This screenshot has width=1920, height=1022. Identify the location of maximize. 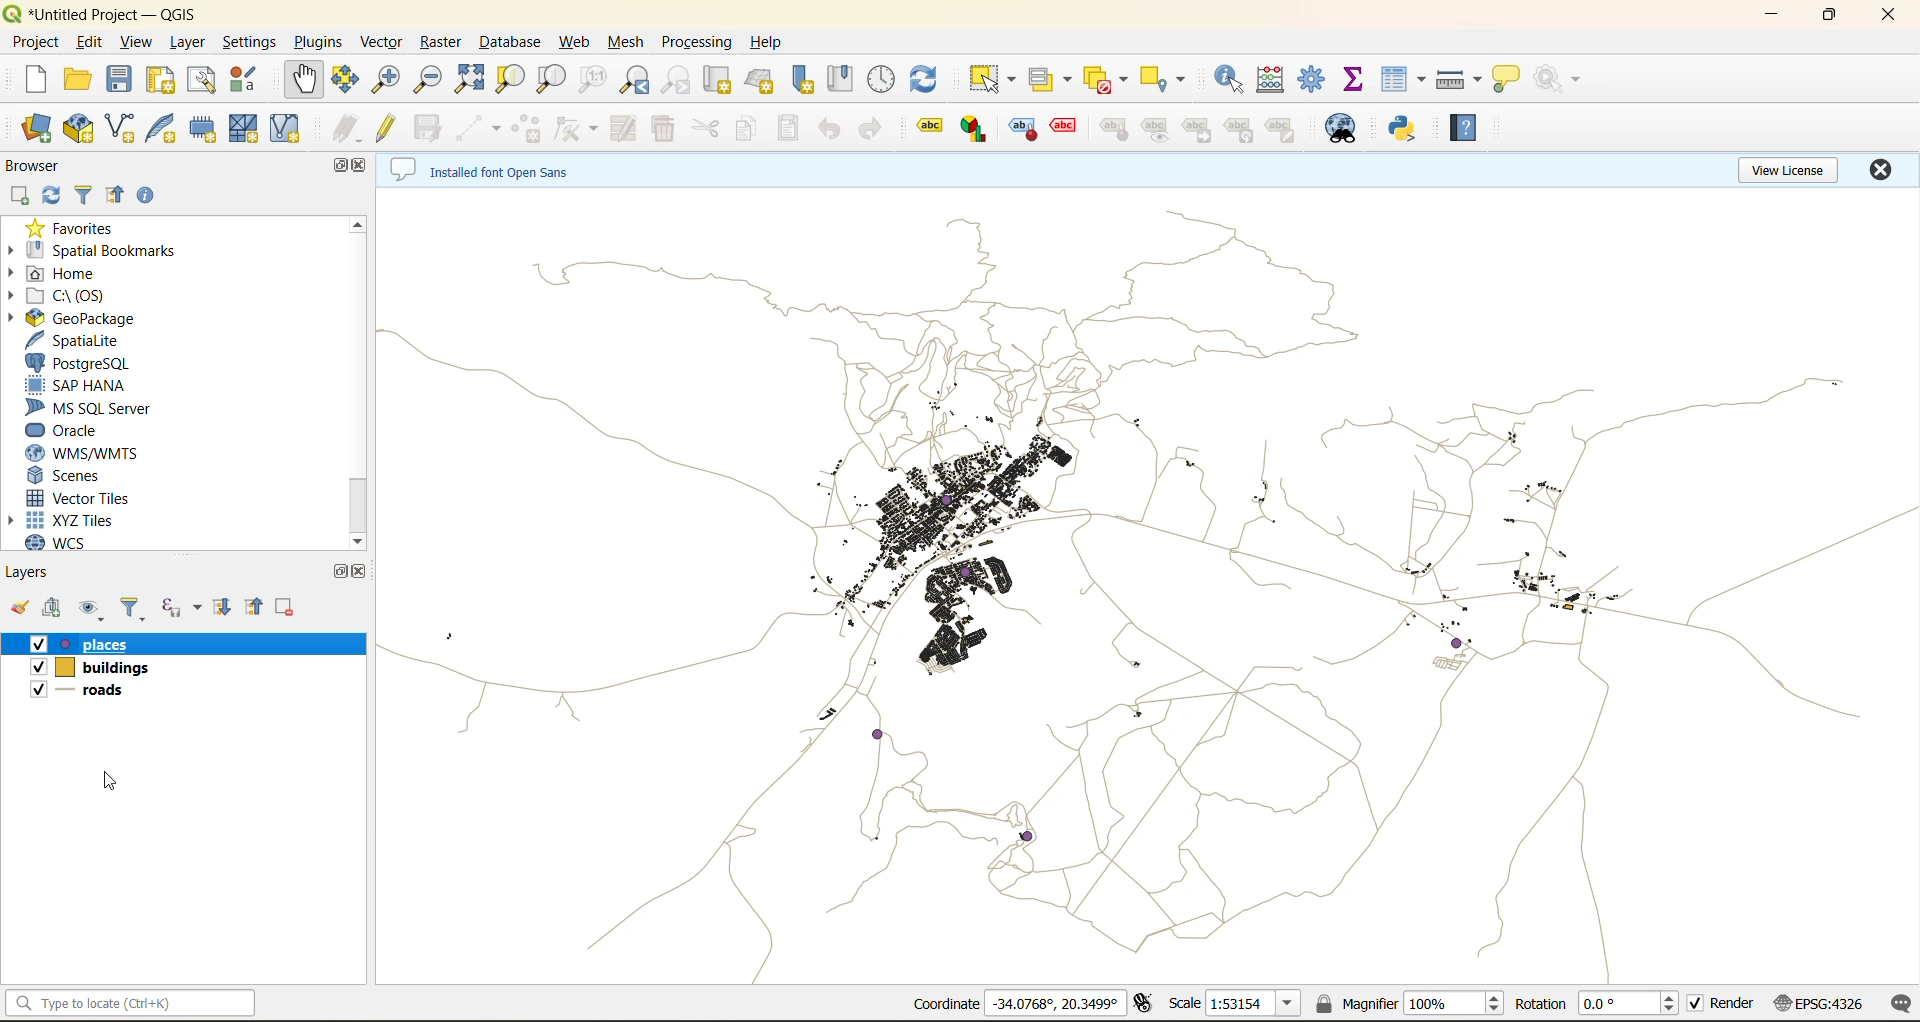
(342, 167).